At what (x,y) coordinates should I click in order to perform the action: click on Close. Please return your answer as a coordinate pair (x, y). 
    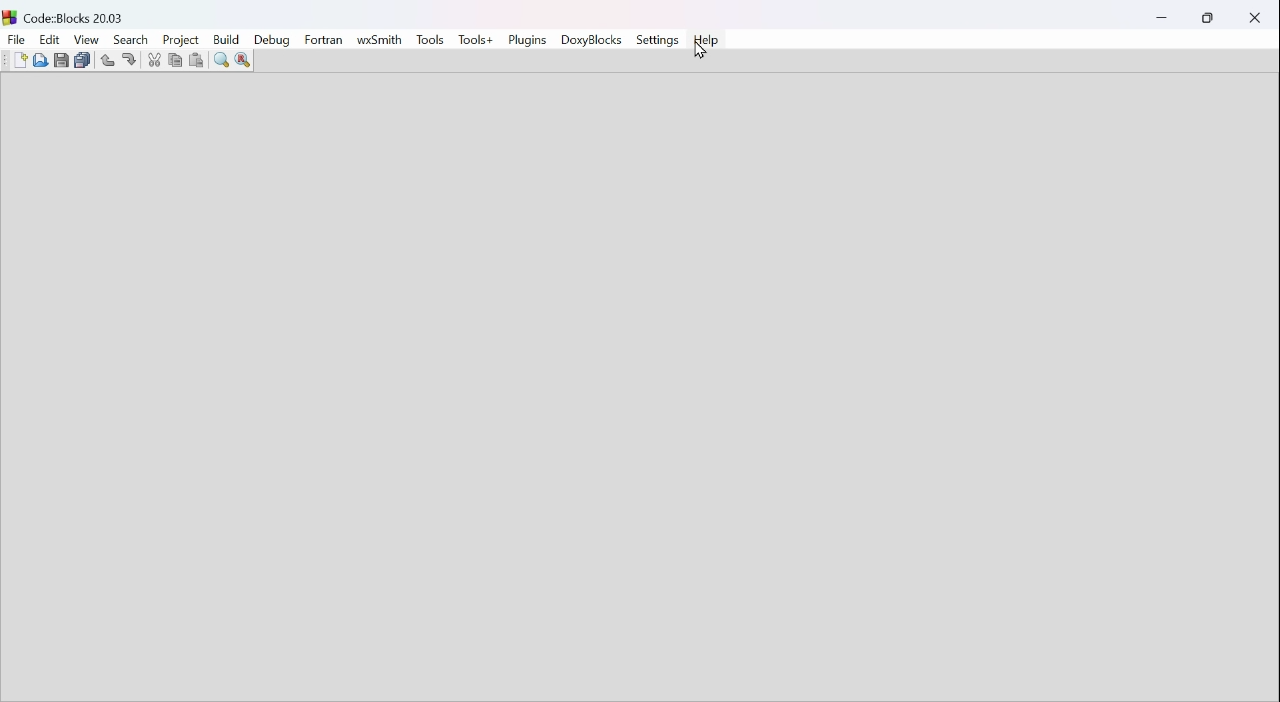
    Looking at the image, I should click on (1253, 20).